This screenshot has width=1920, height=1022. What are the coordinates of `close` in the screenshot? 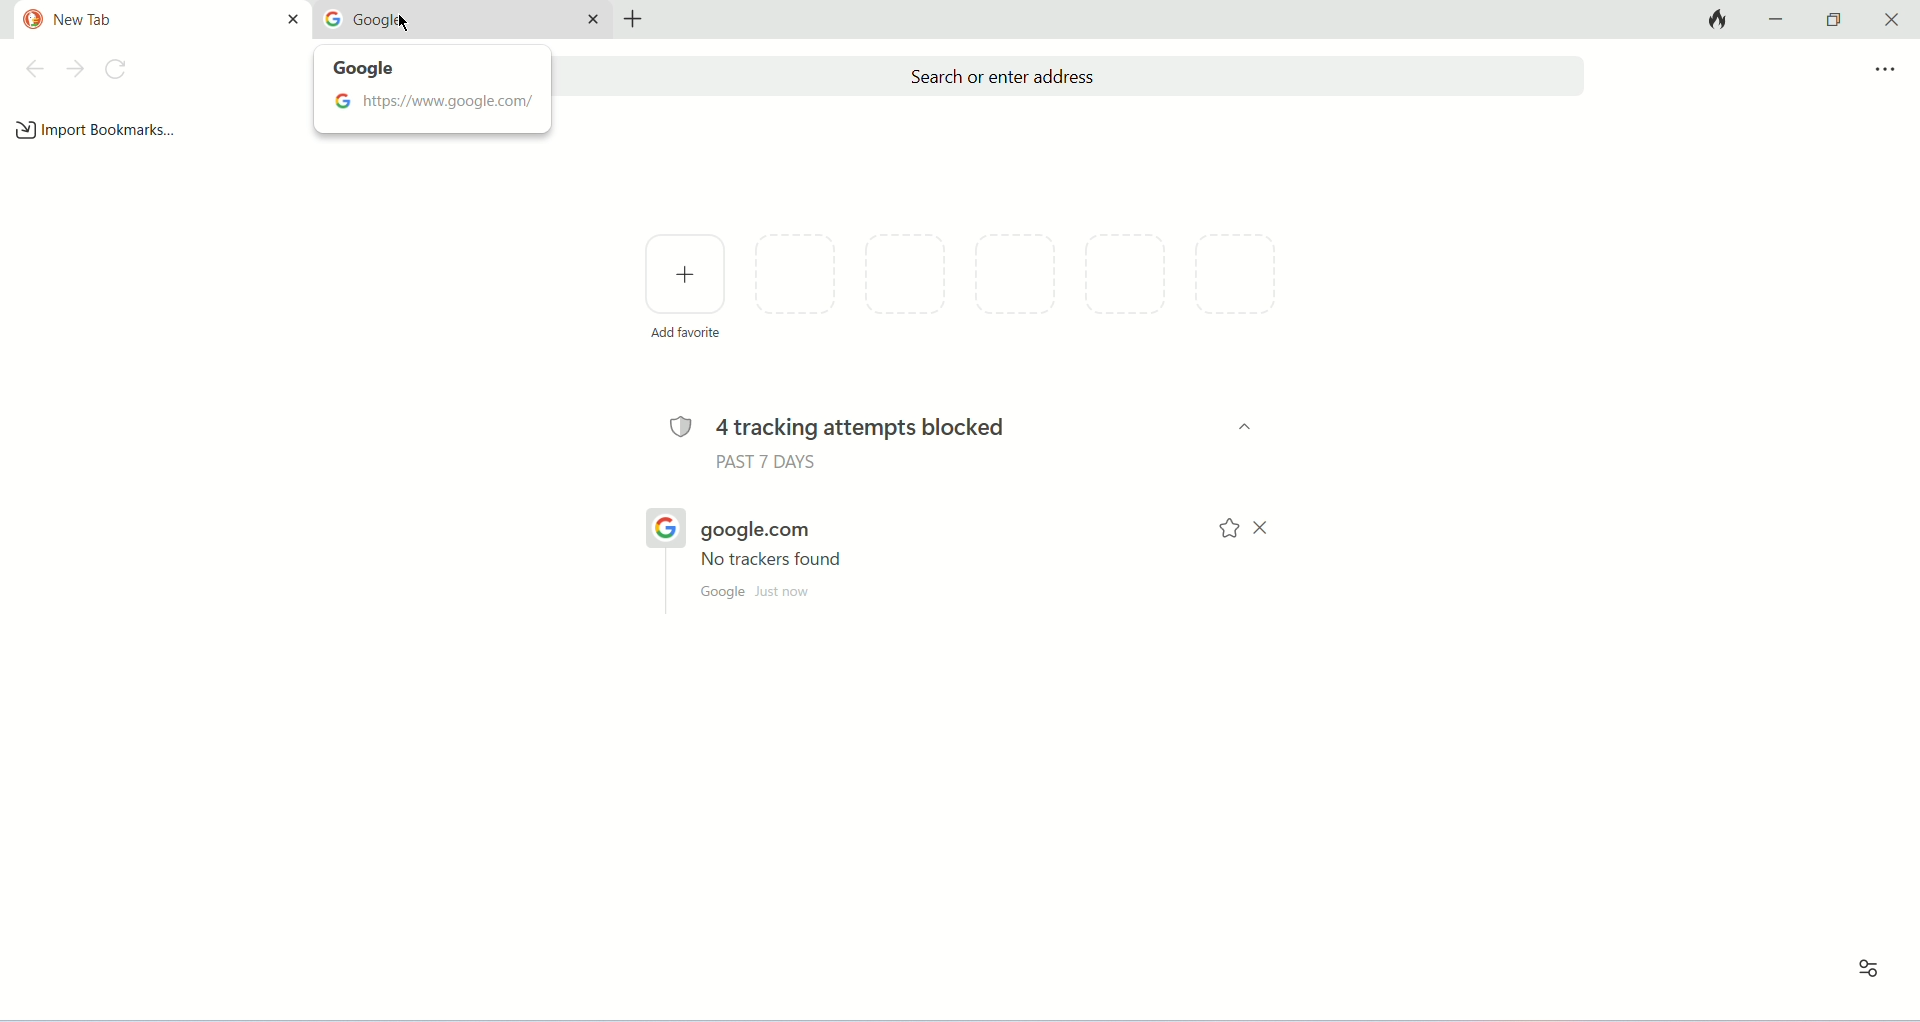 It's located at (1894, 18).